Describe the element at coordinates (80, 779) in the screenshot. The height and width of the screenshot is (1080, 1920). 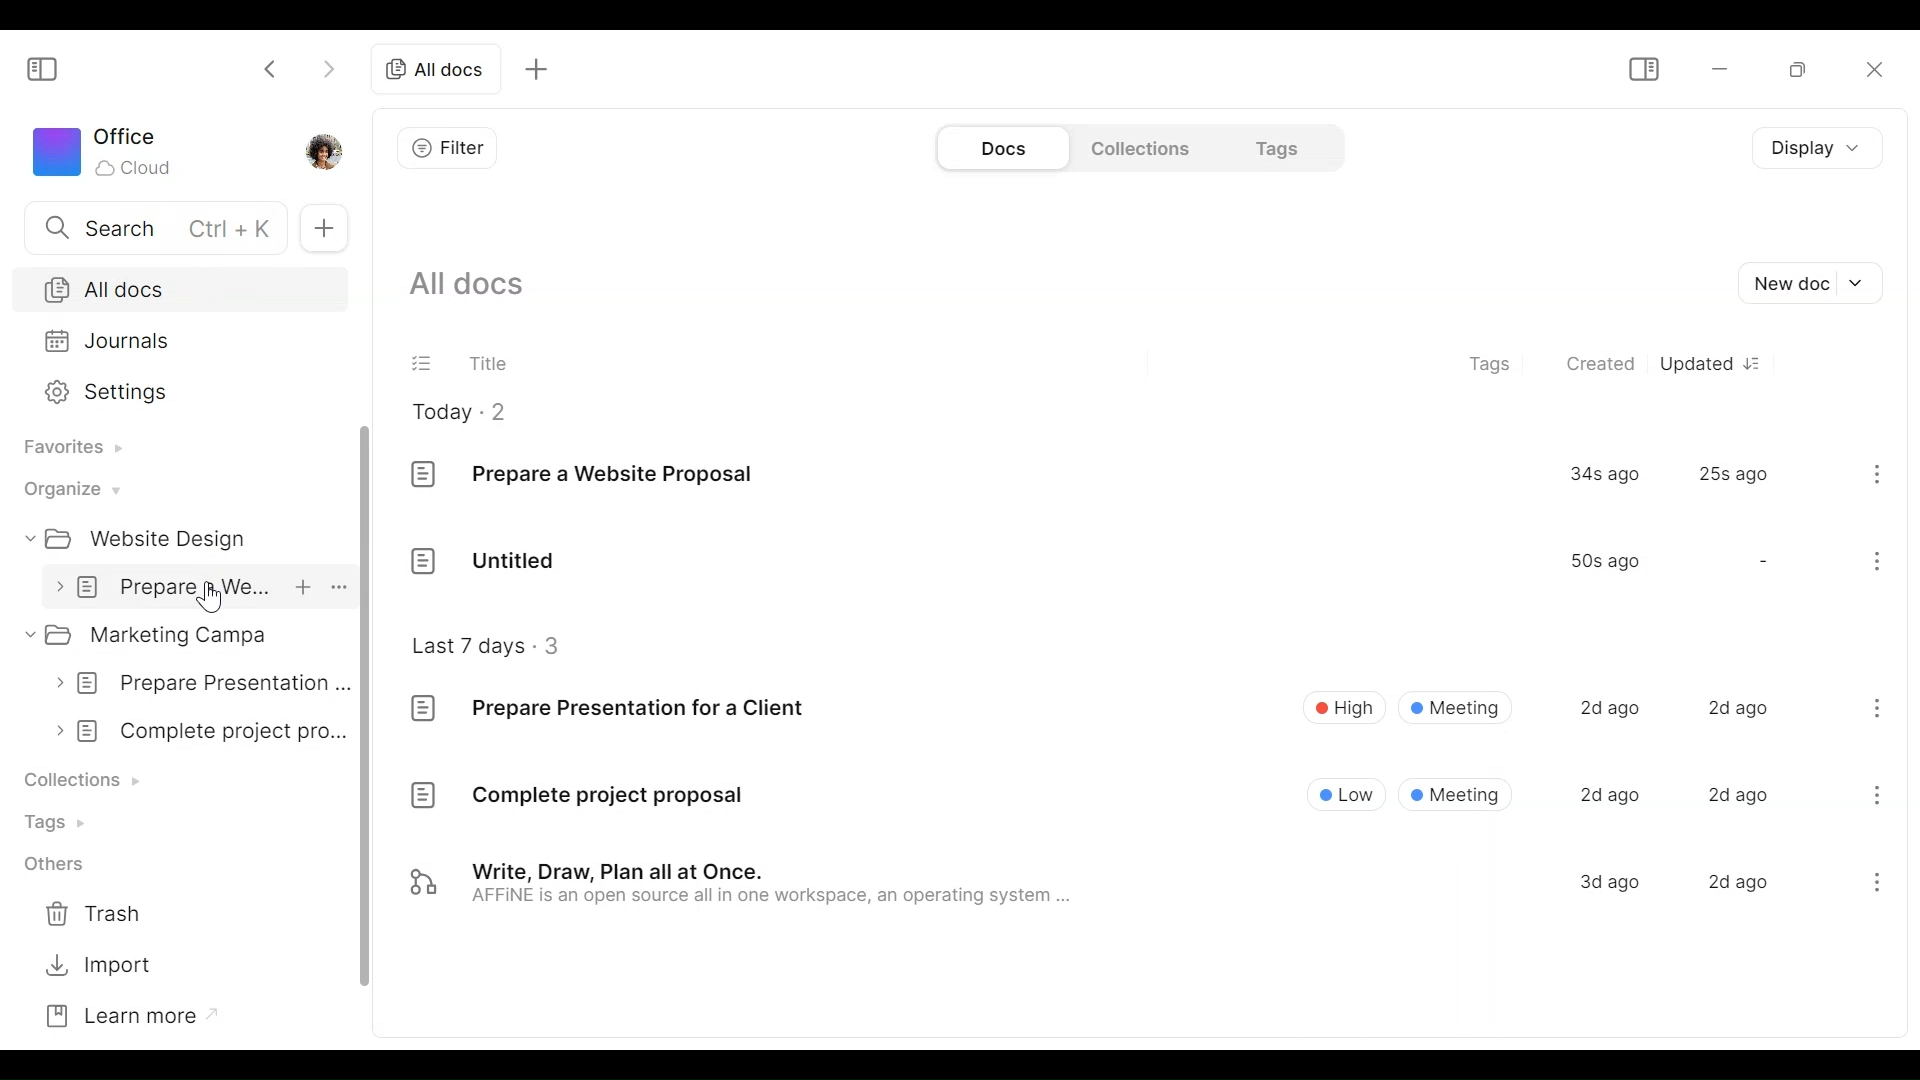
I see `Collections` at that location.